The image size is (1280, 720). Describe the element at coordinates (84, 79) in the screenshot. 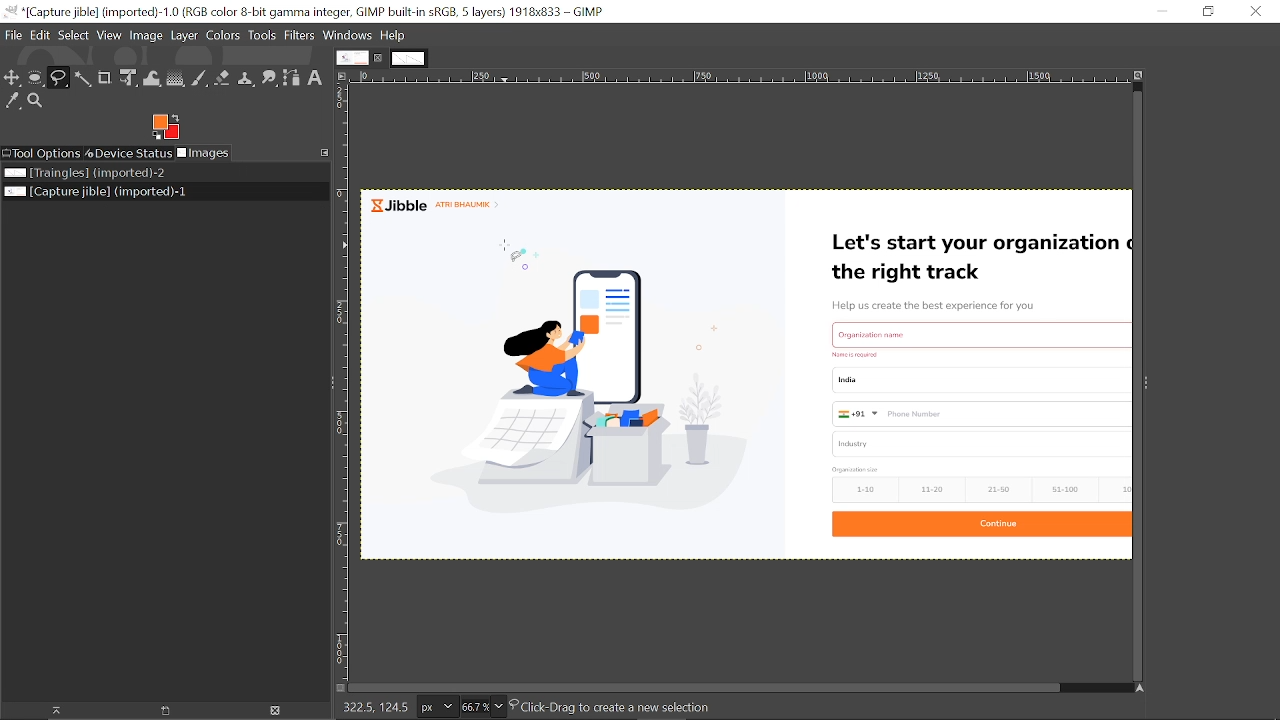

I see `Fuzzy select tool` at that location.